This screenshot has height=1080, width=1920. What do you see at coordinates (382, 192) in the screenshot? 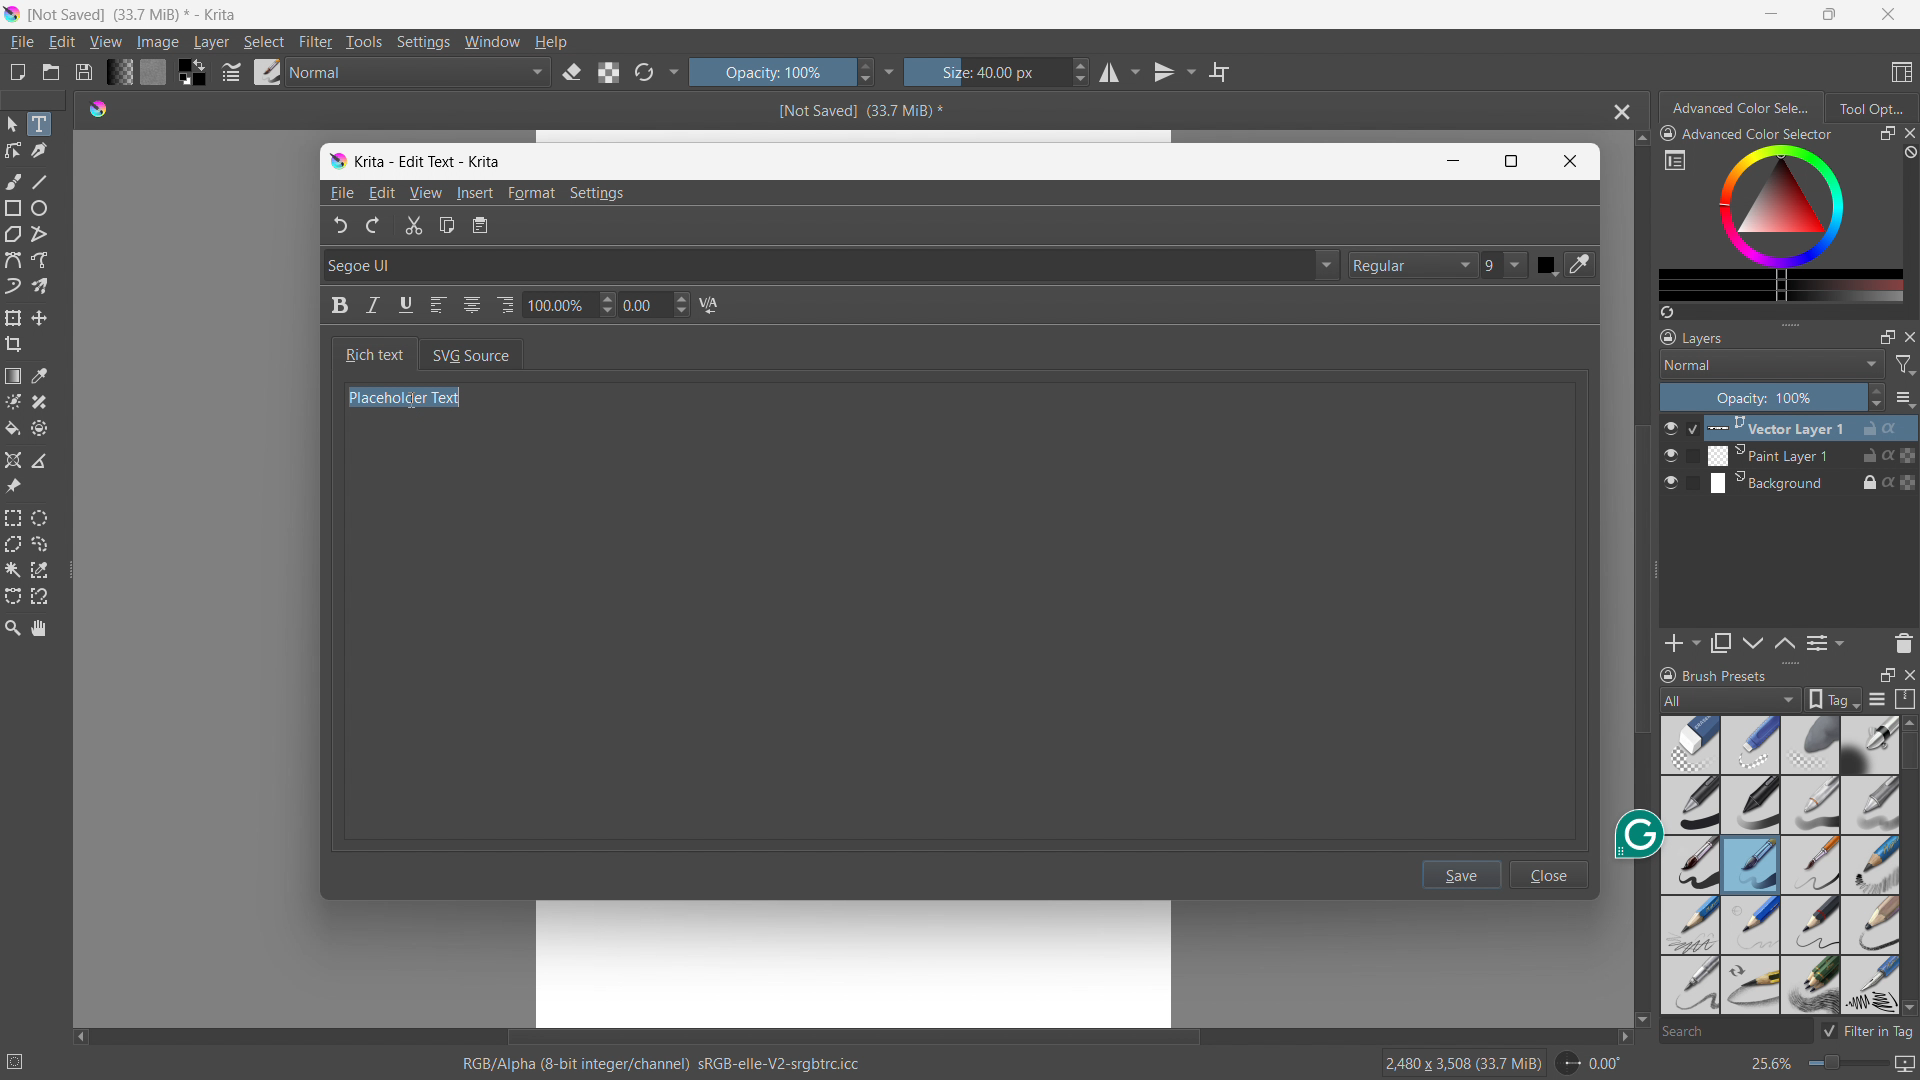
I see `Edit` at bounding box center [382, 192].